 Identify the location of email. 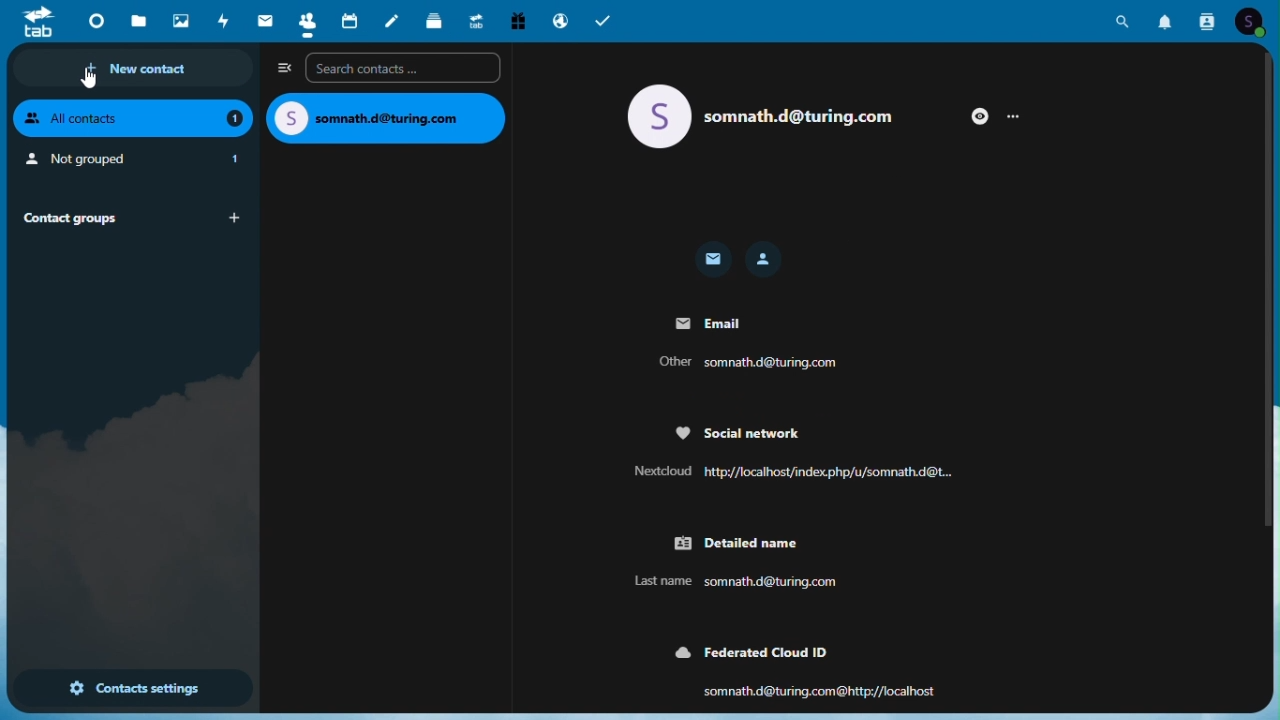
(764, 123).